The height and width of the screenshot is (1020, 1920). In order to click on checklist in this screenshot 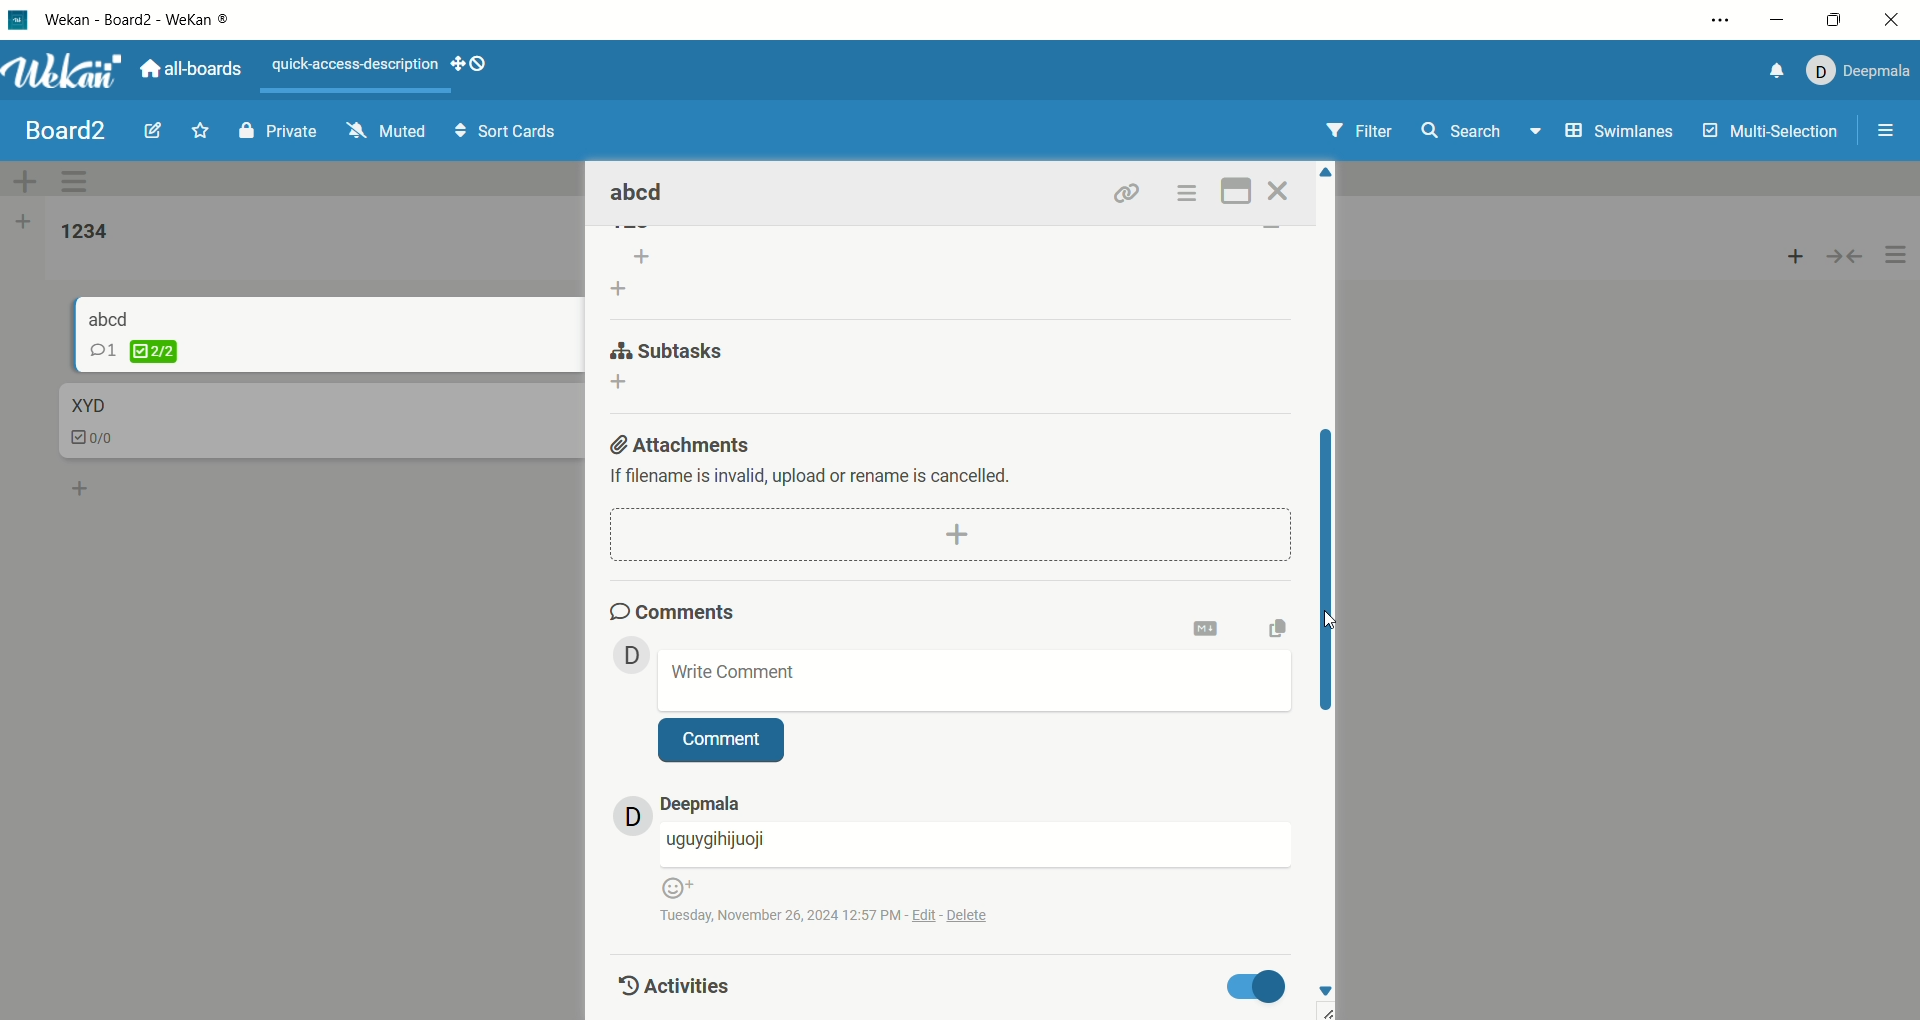, I will do `click(134, 351)`.